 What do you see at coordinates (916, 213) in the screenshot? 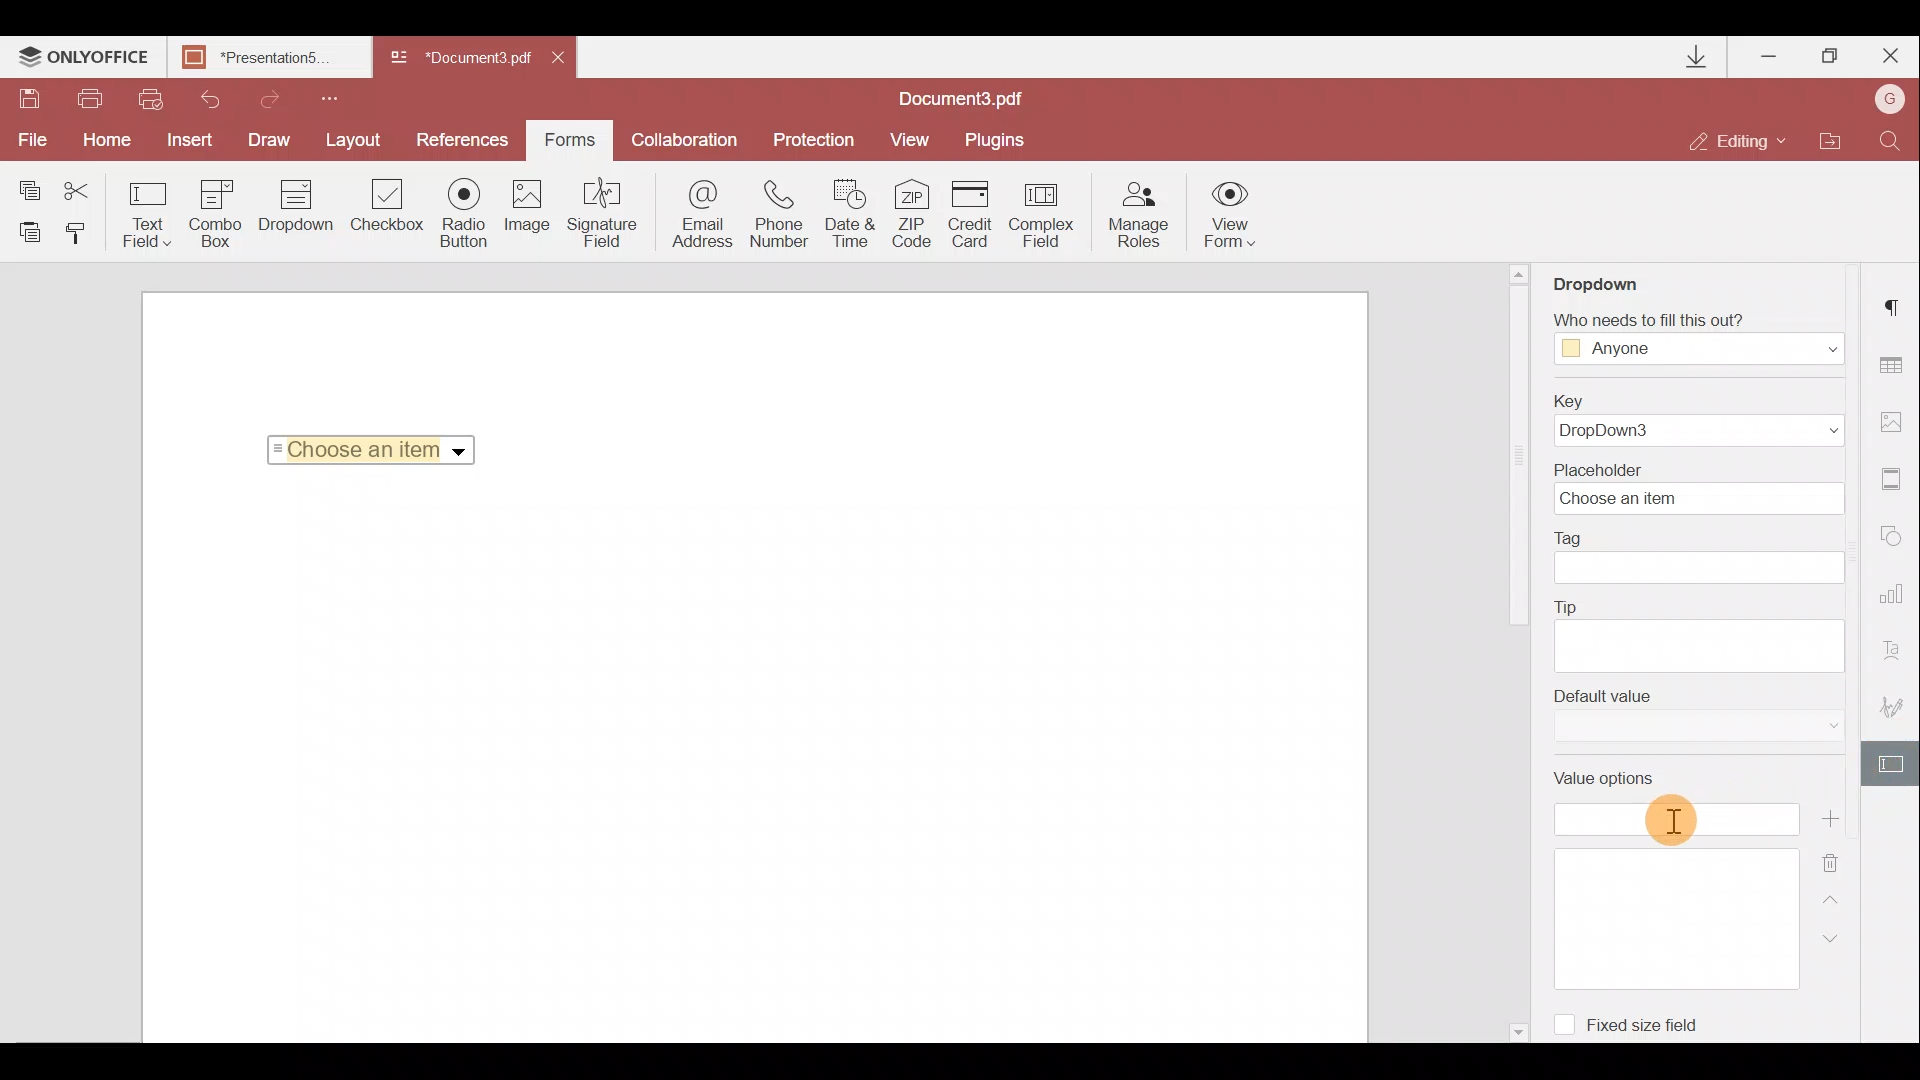
I see `ZIP code` at bounding box center [916, 213].